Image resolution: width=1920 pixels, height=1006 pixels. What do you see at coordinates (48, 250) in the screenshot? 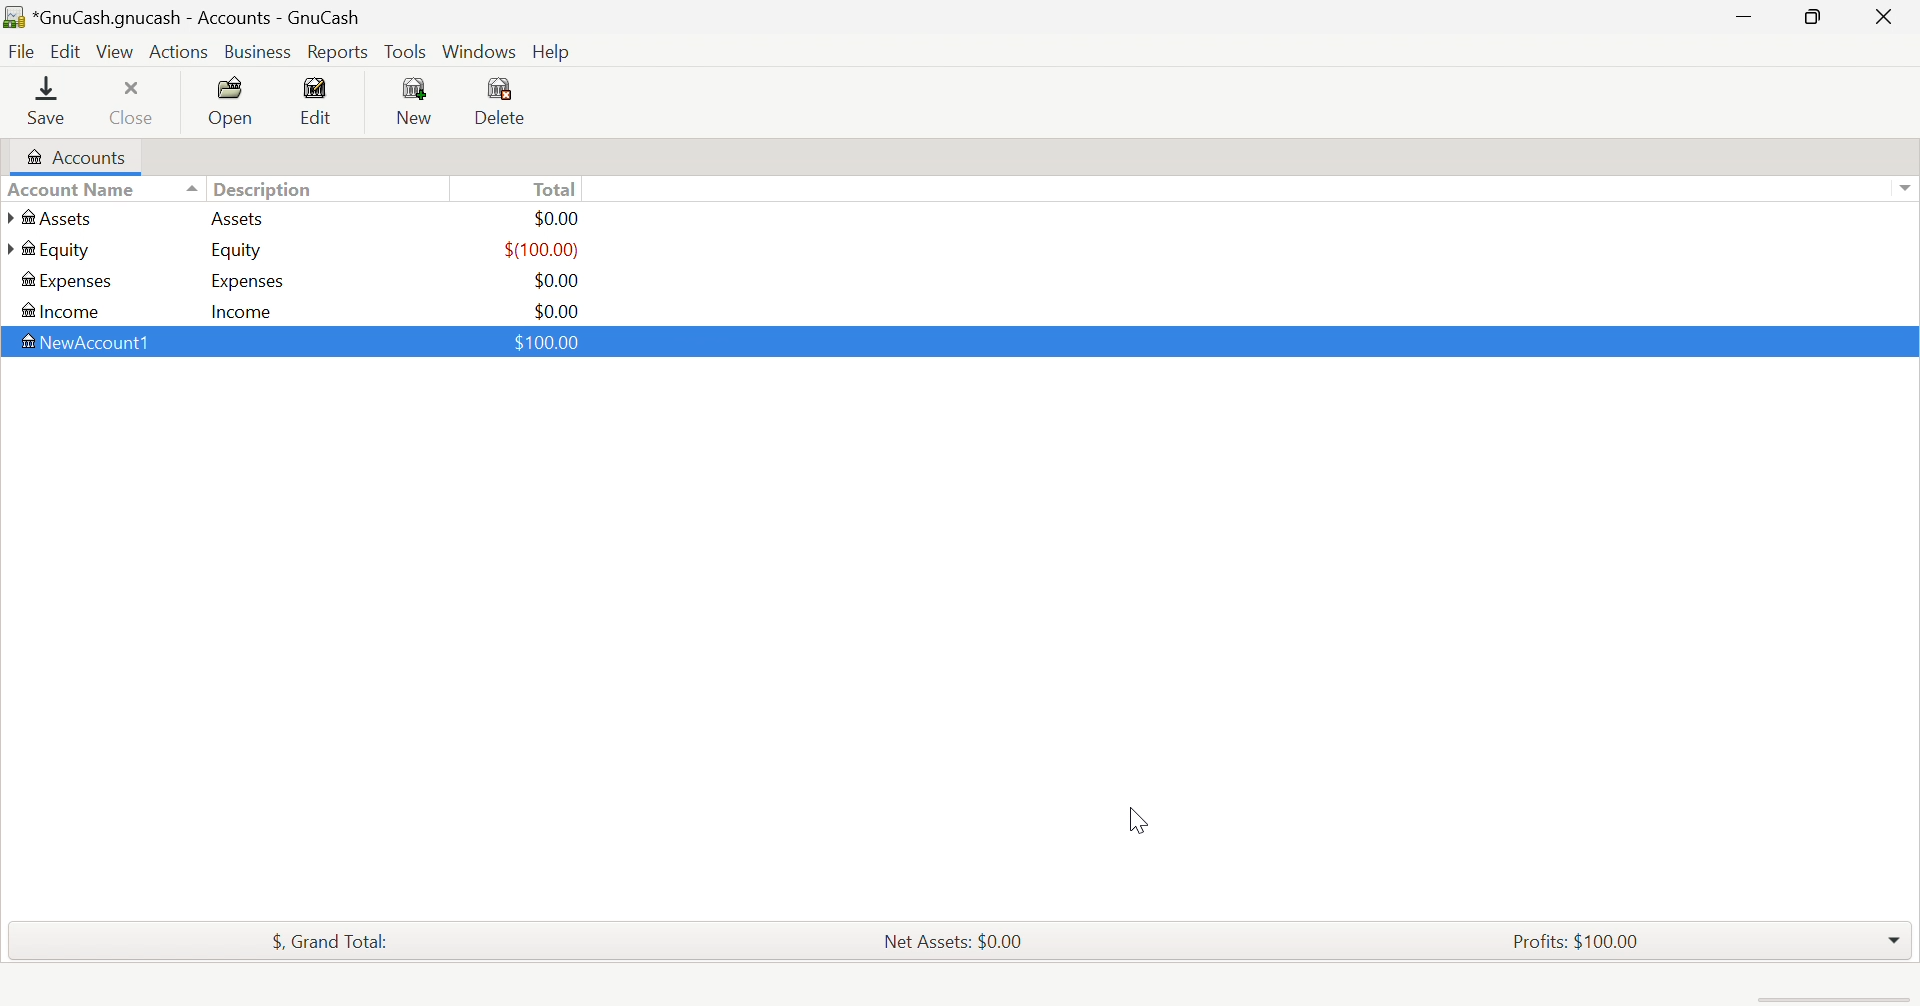
I see `Equity` at bounding box center [48, 250].